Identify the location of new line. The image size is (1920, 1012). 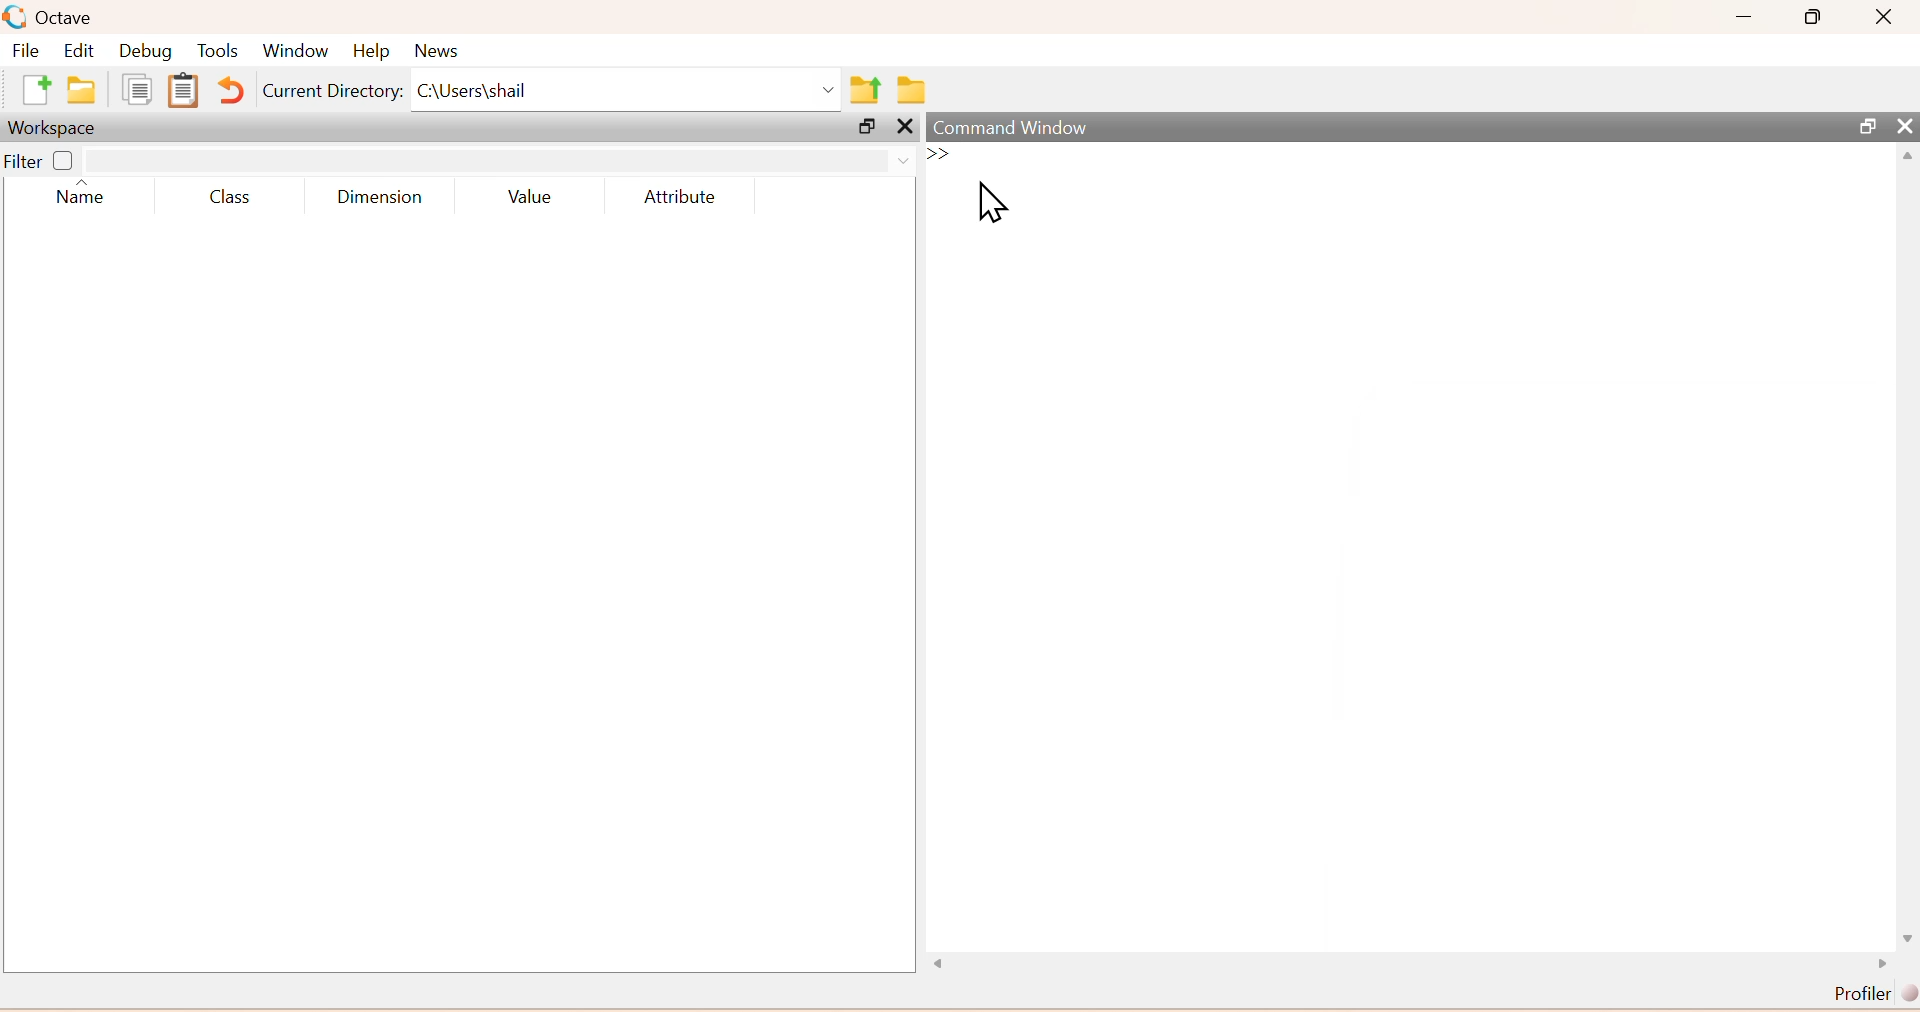
(938, 153).